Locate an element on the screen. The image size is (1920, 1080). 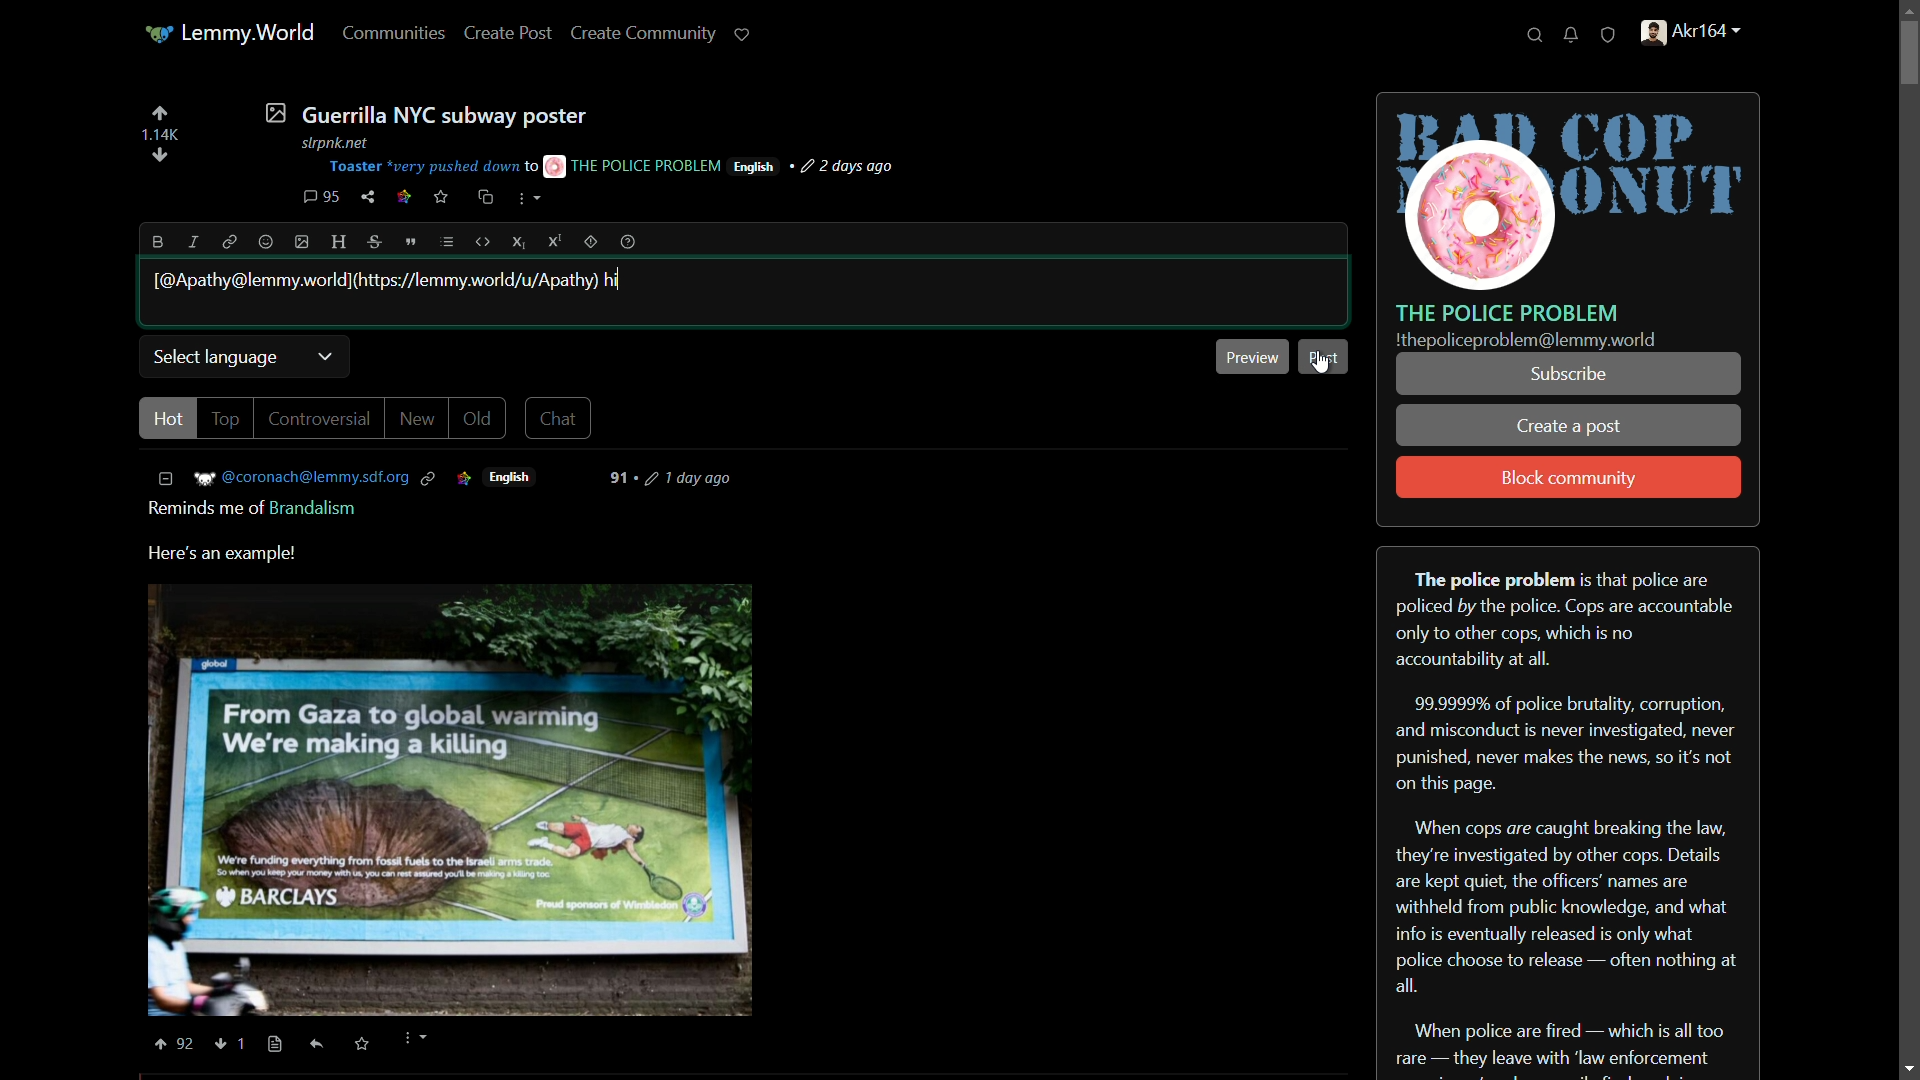
Toaster "very pushed down t0 is located at coordinates (432, 167).